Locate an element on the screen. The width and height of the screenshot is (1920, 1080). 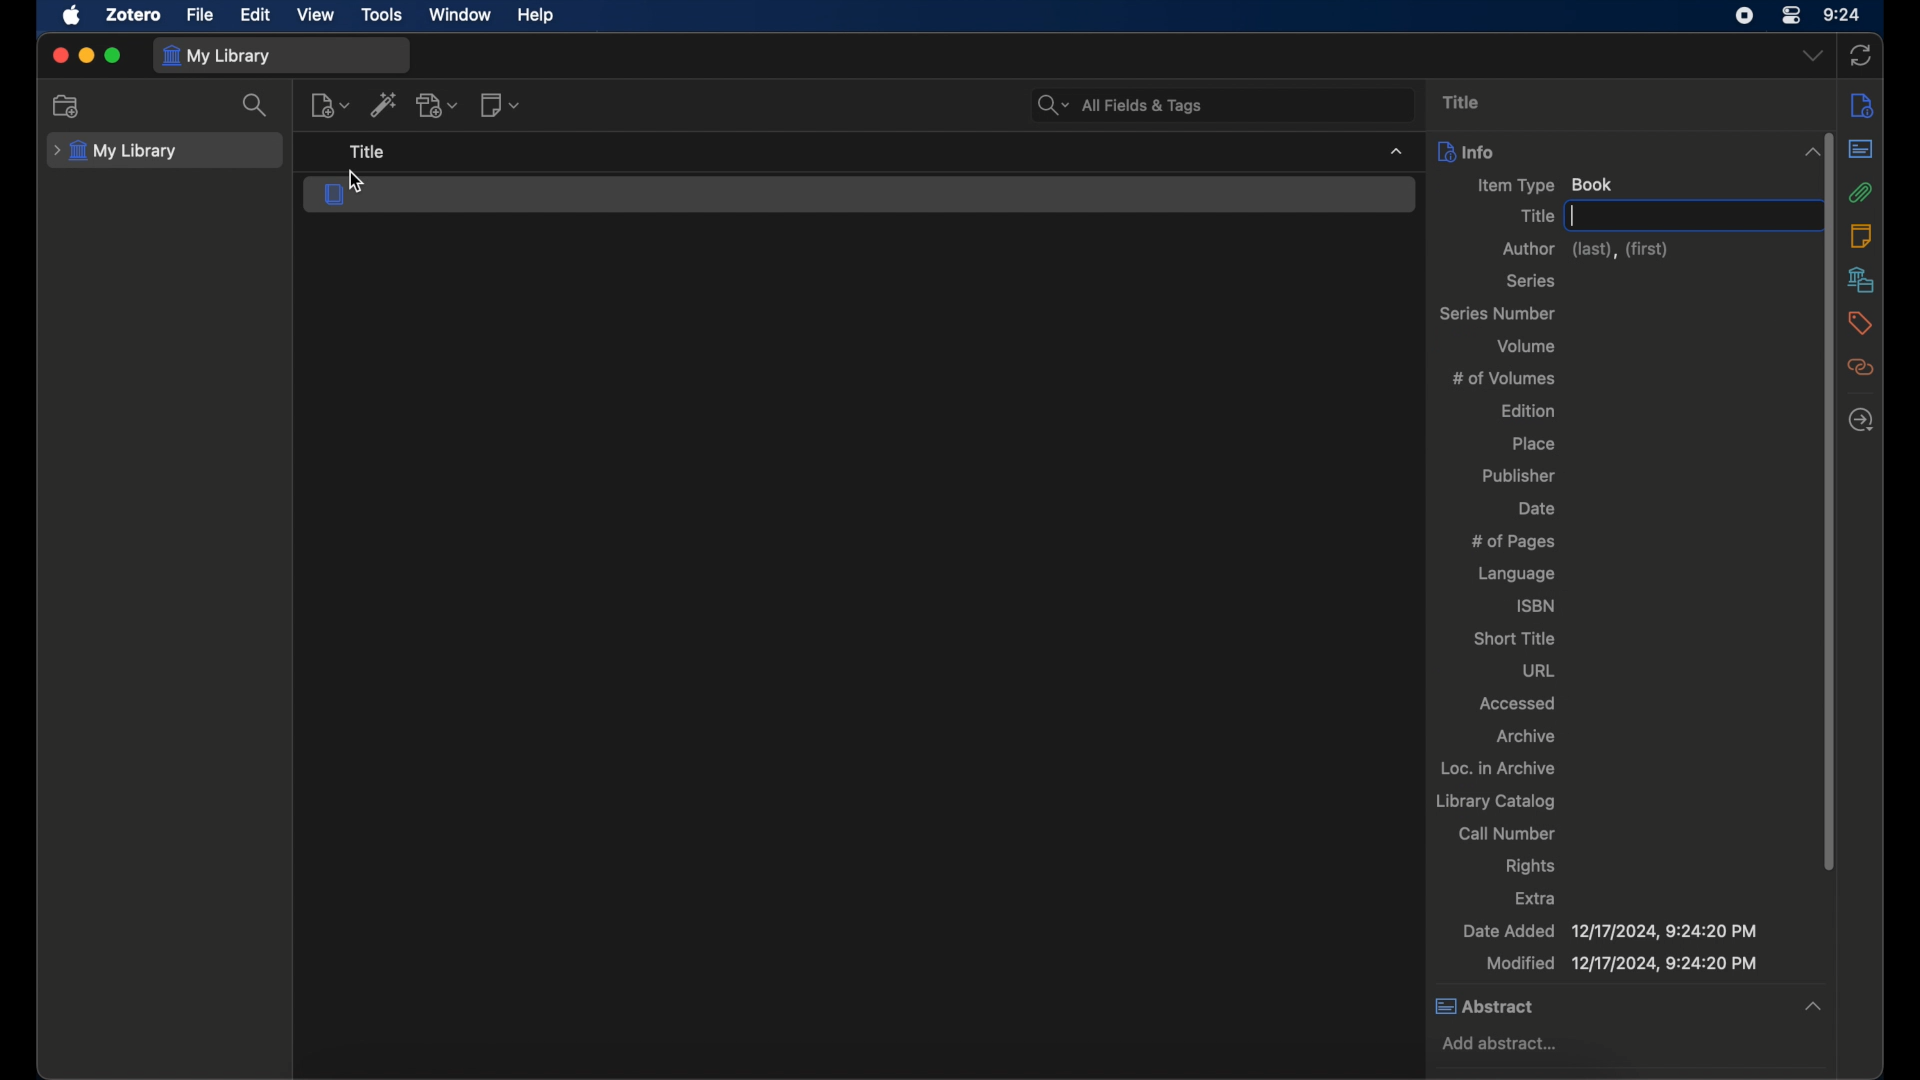
library catalog is located at coordinates (1495, 802).